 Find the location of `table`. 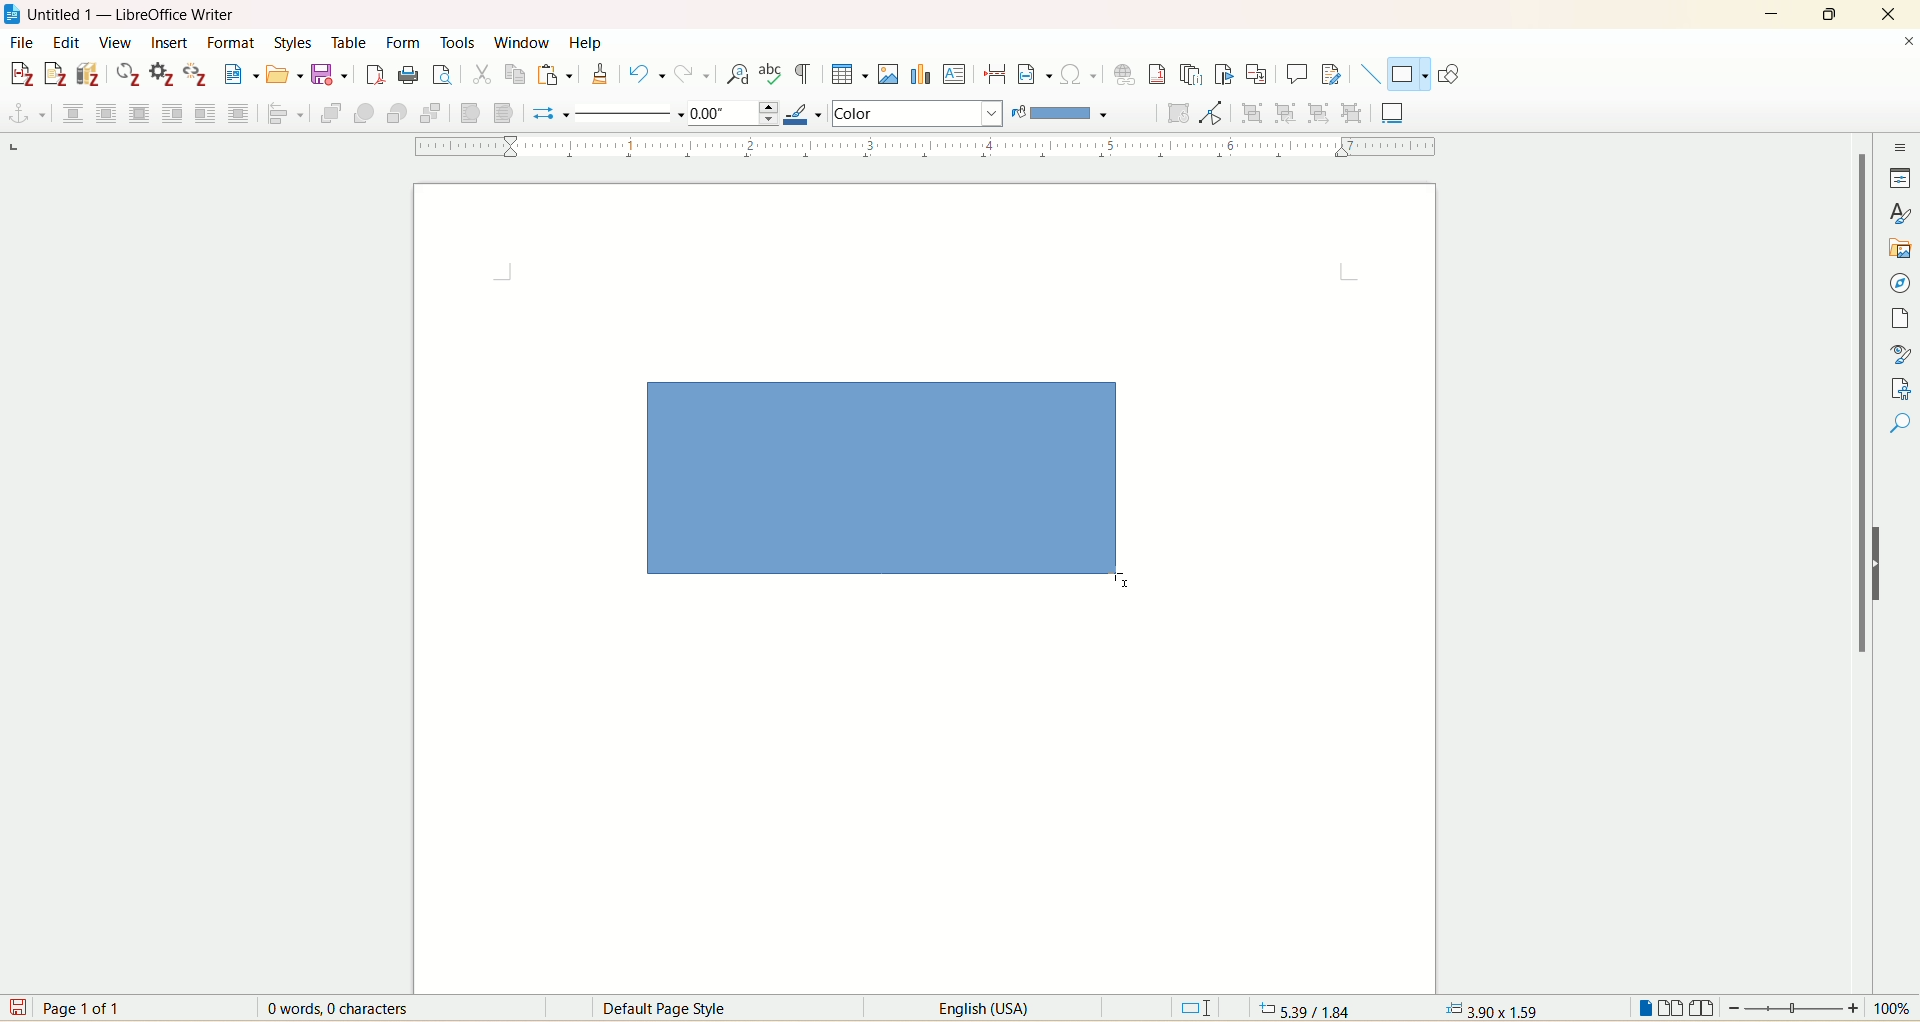

table is located at coordinates (355, 42).